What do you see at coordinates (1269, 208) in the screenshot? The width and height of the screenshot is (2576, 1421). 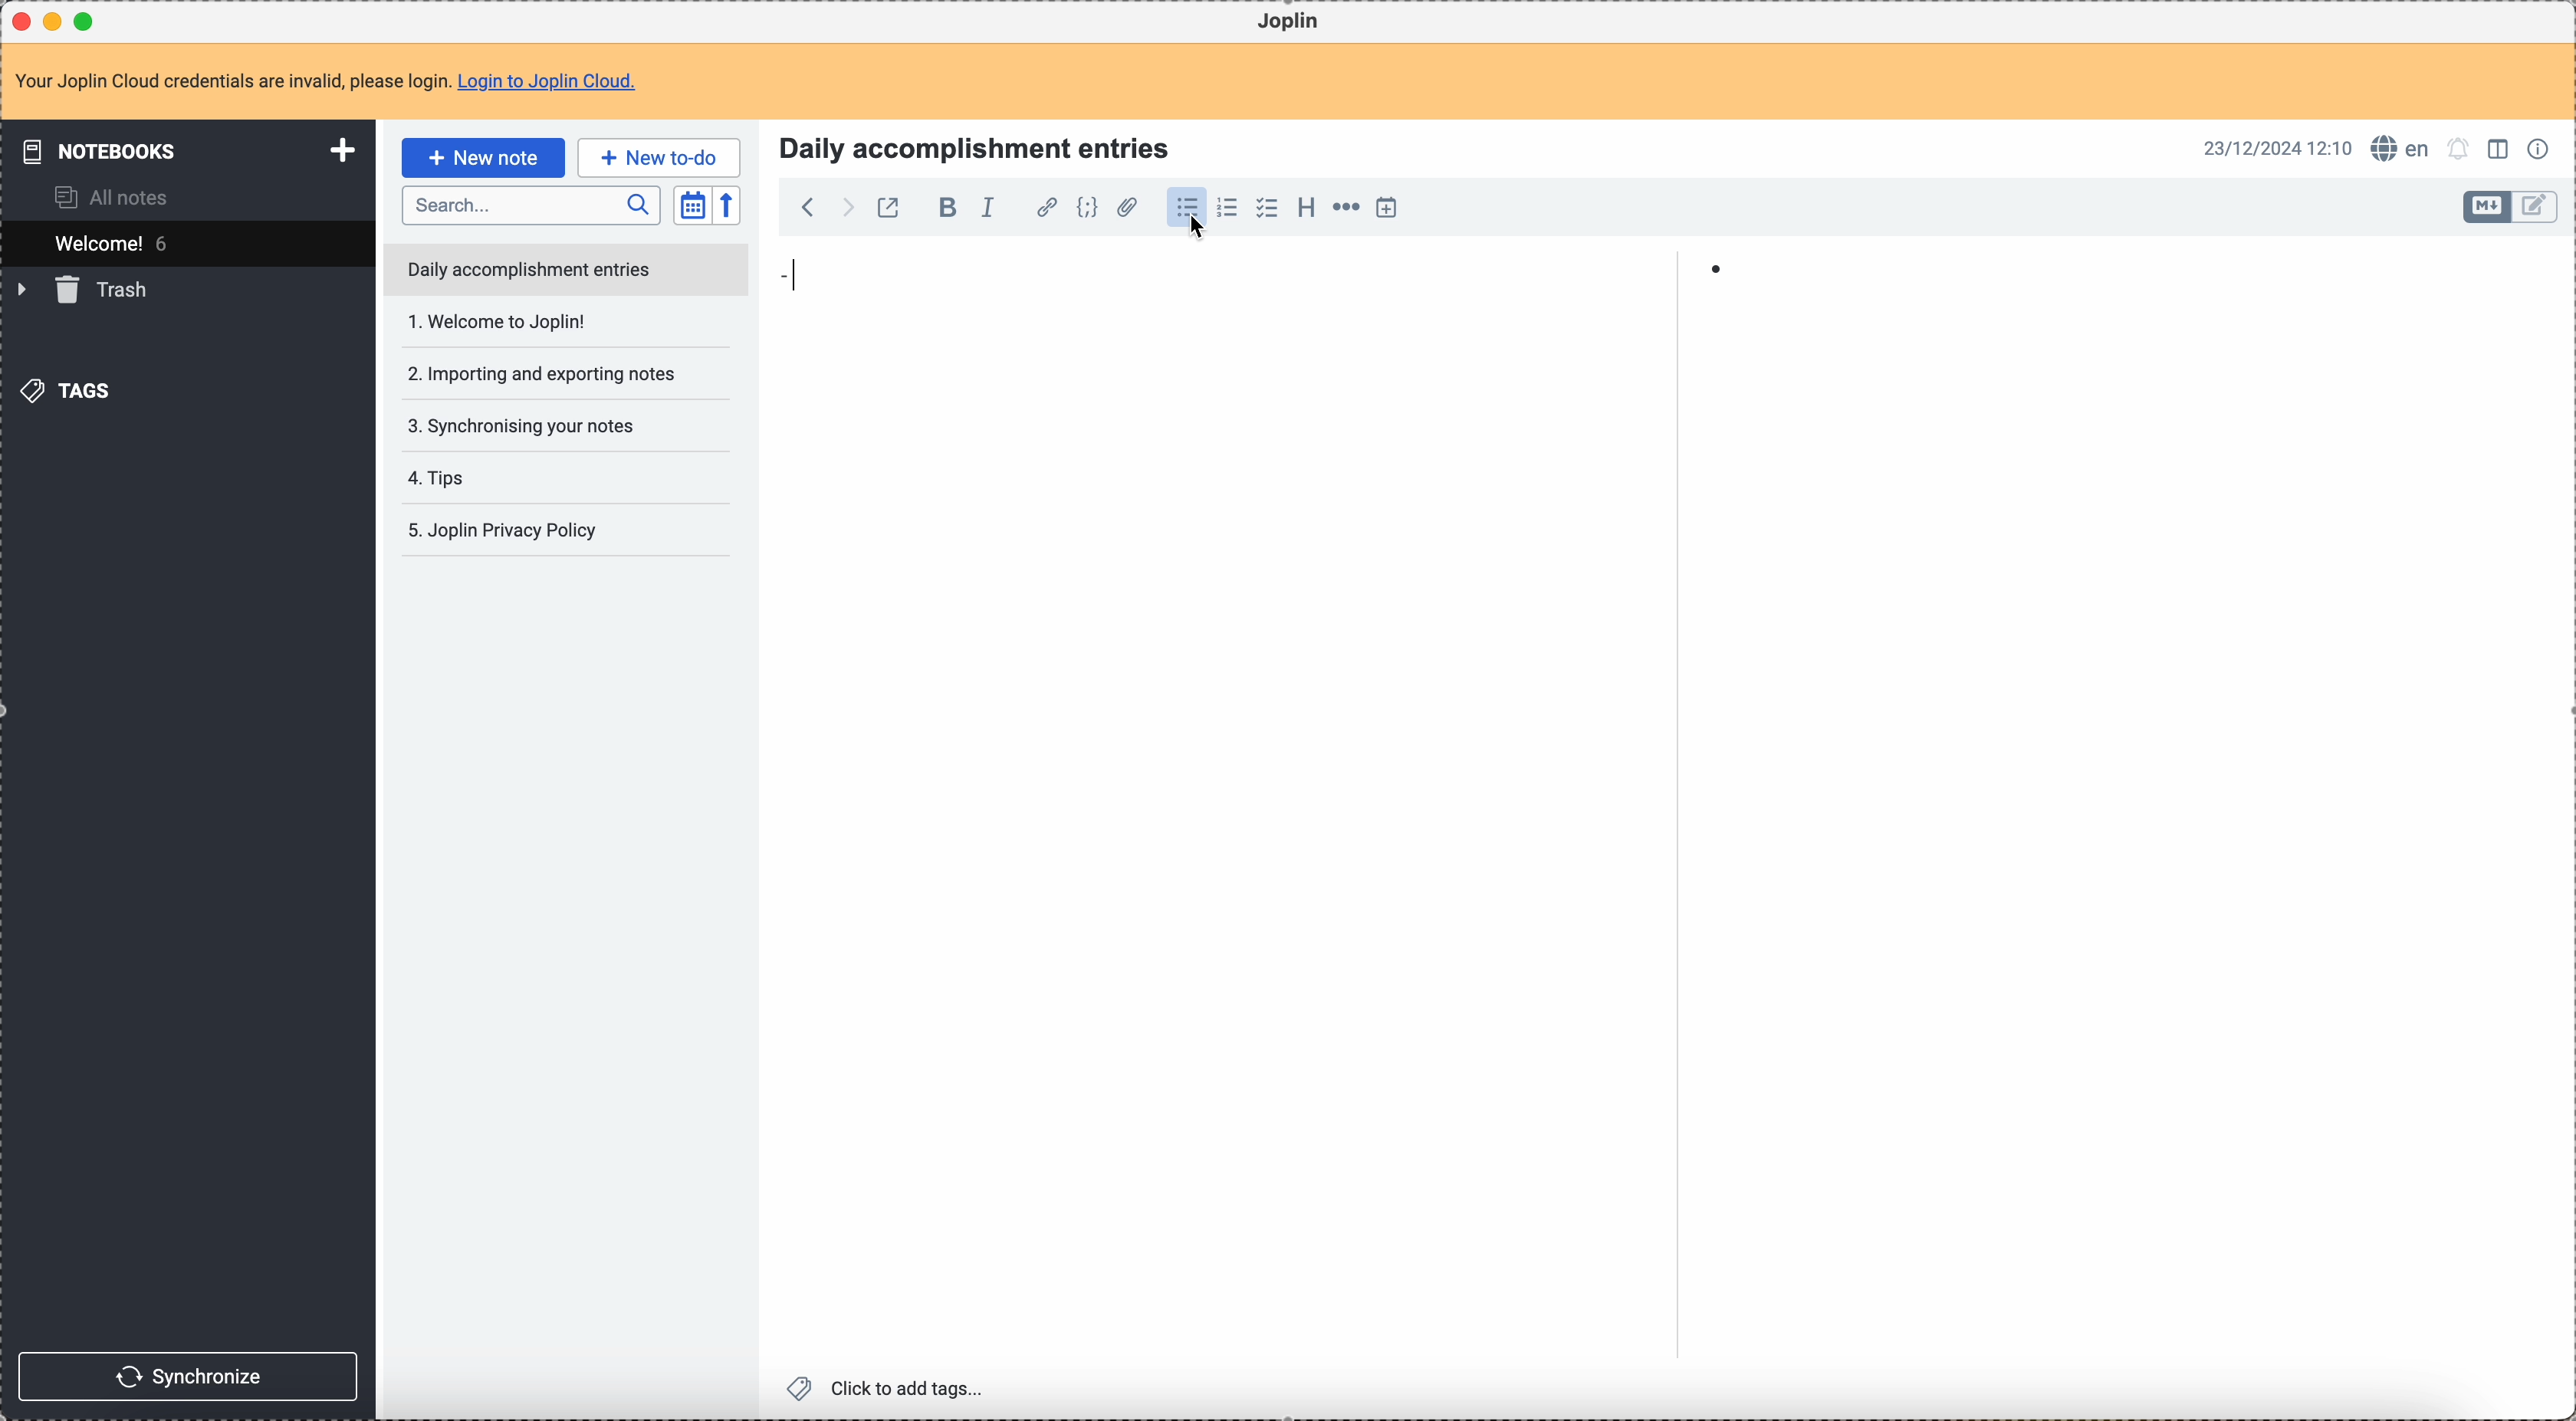 I see `checkbox` at bounding box center [1269, 208].